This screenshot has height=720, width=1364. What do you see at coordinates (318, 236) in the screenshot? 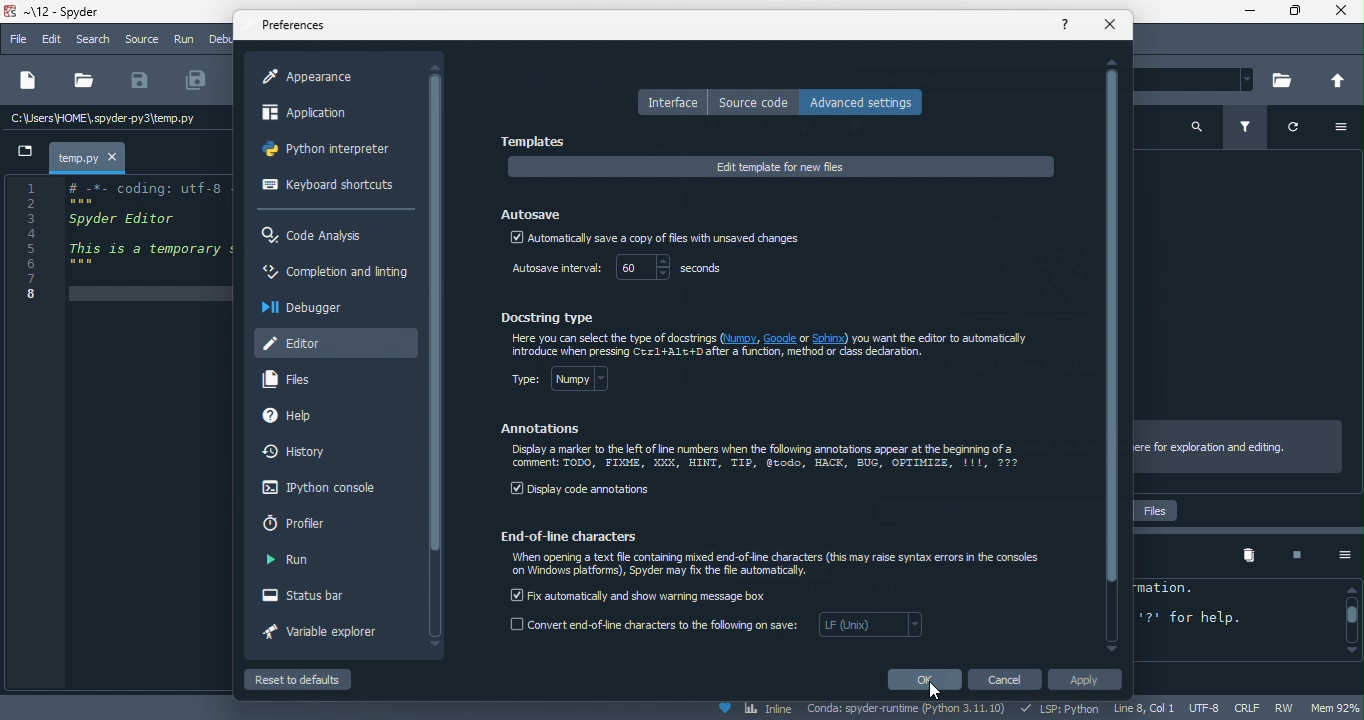
I see `code analysis` at bounding box center [318, 236].